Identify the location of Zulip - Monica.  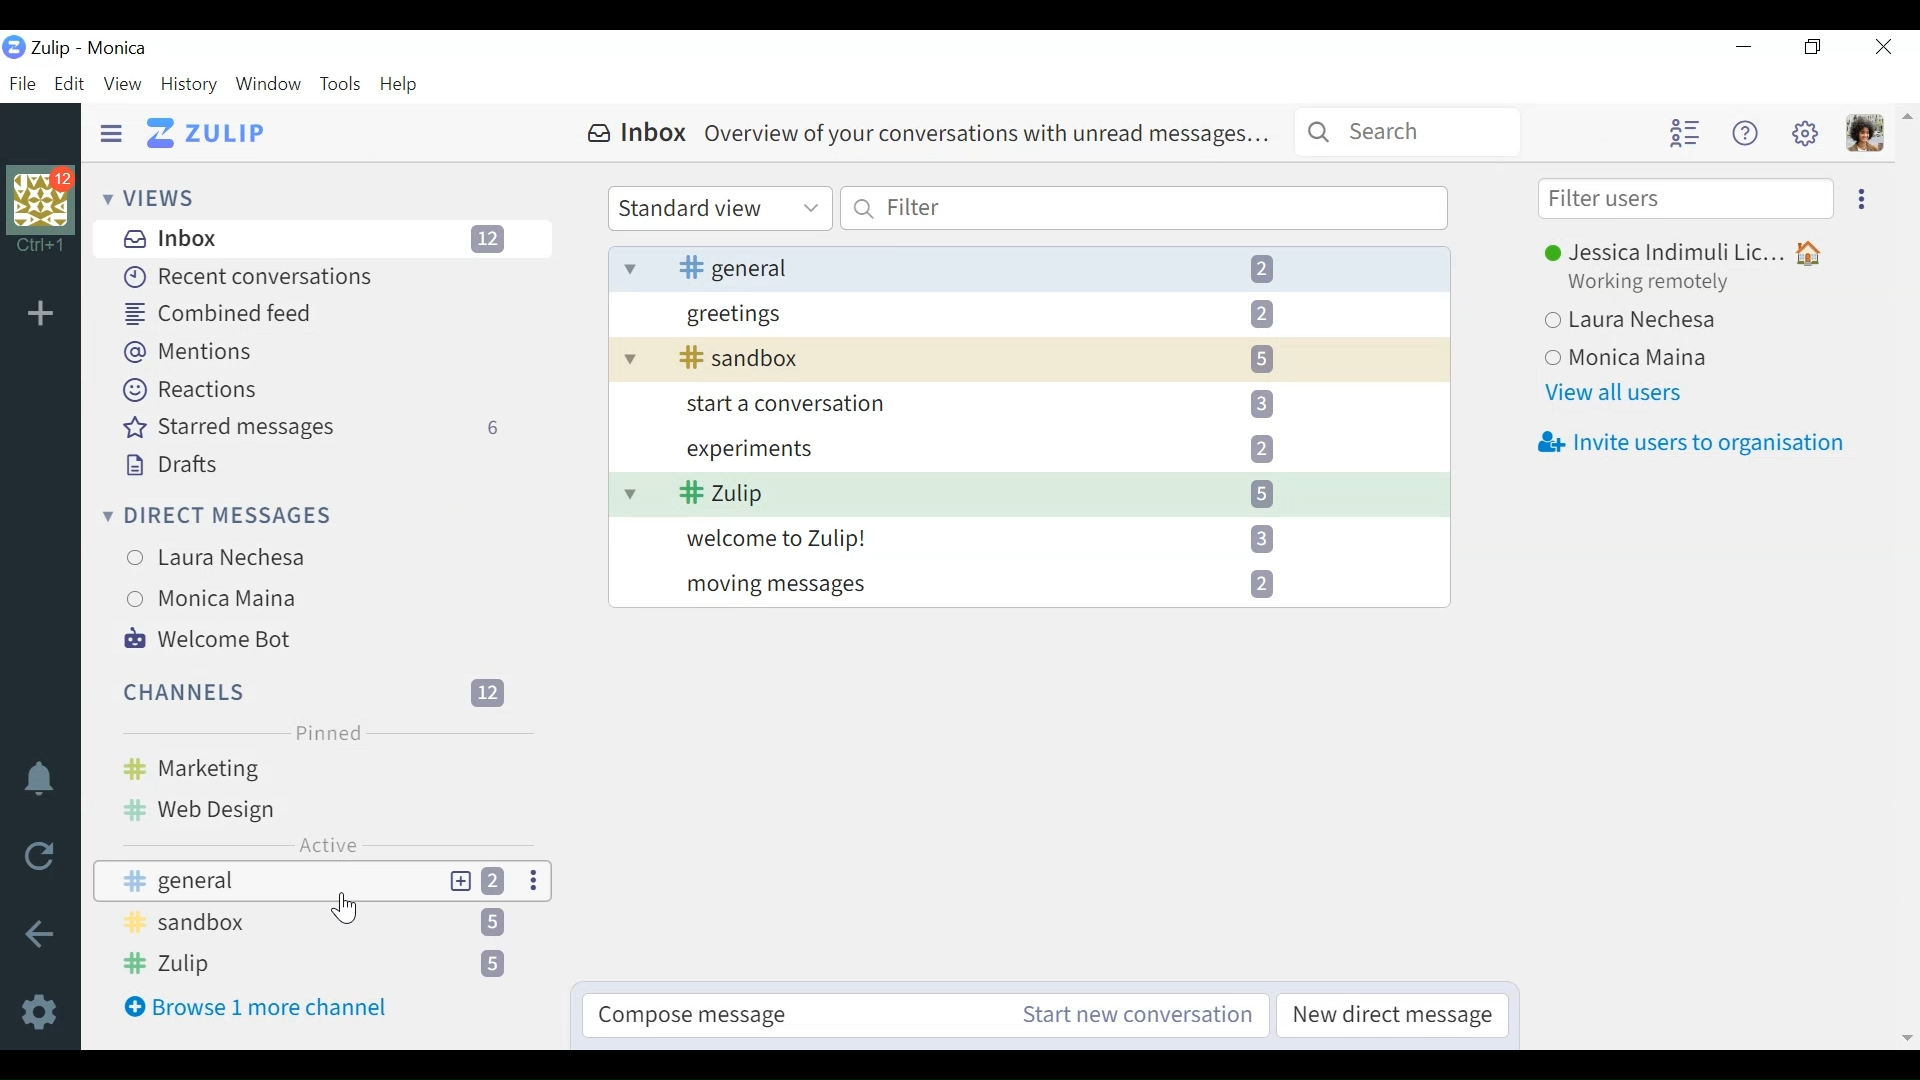
(91, 48).